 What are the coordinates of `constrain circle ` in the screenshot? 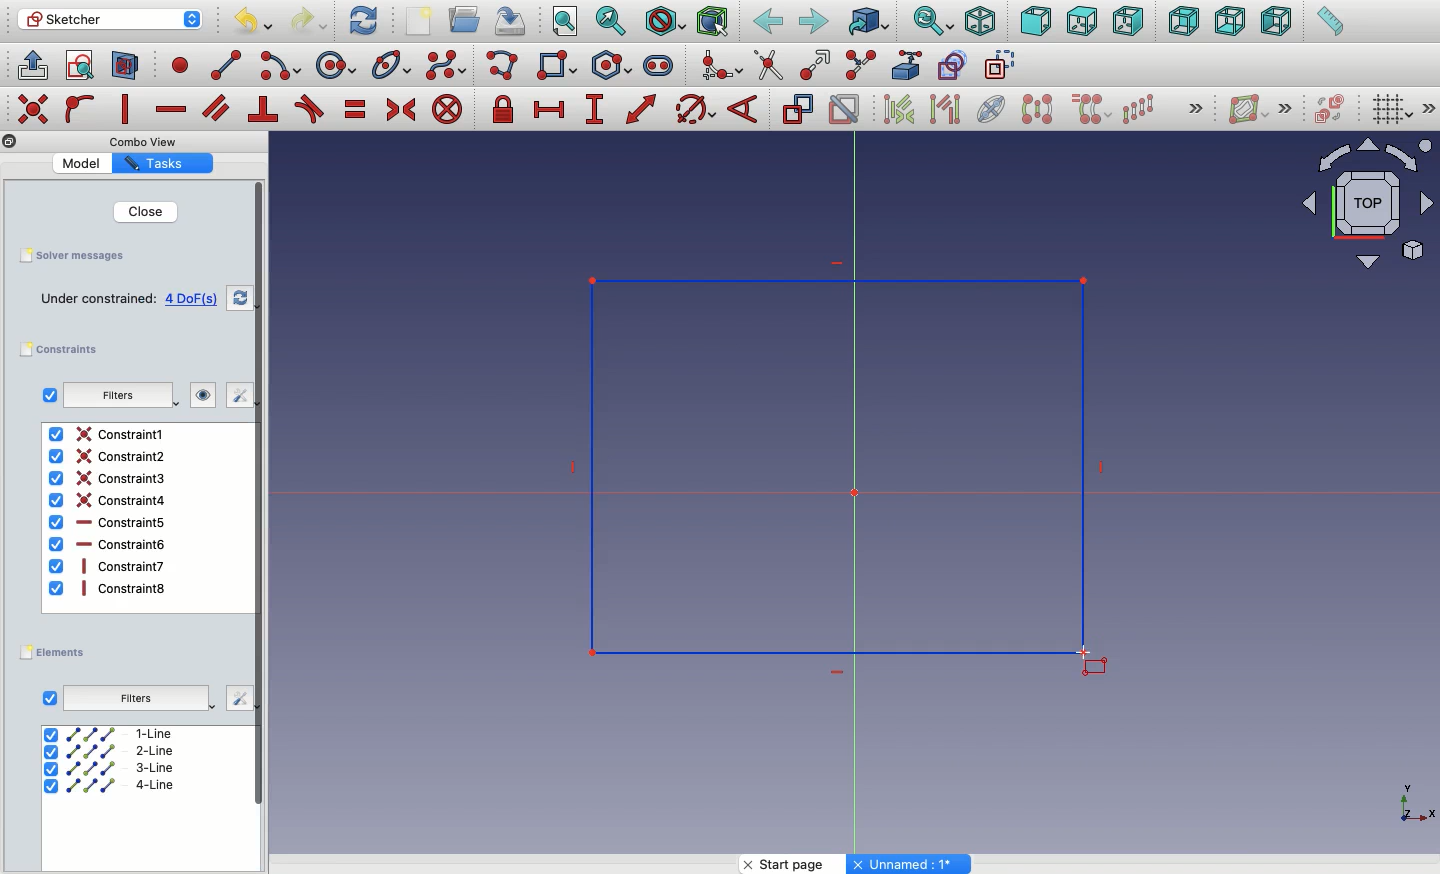 It's located at (696, 108).